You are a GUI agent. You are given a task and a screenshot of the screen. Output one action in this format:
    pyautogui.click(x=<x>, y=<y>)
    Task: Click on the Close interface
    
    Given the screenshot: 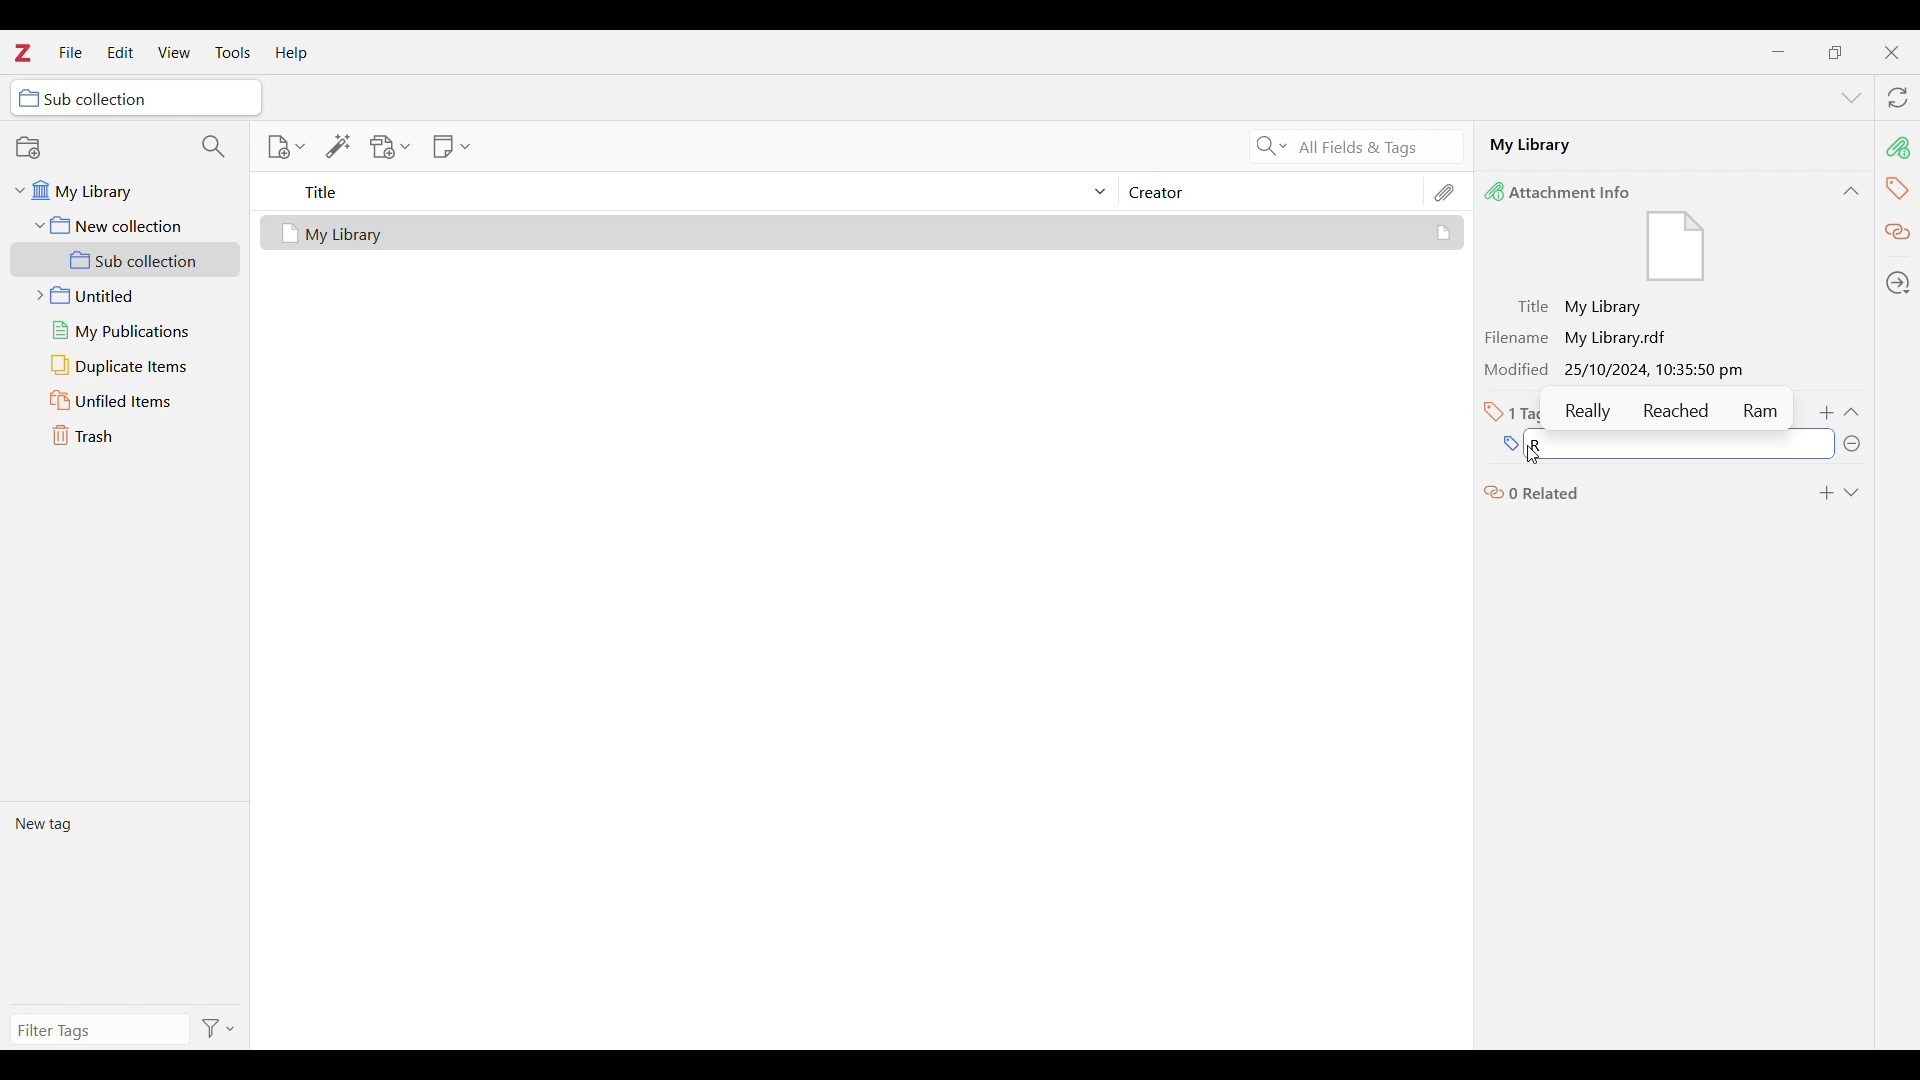 What is the action you would take?
    pyautogui.click(x=1891, y=52)
    